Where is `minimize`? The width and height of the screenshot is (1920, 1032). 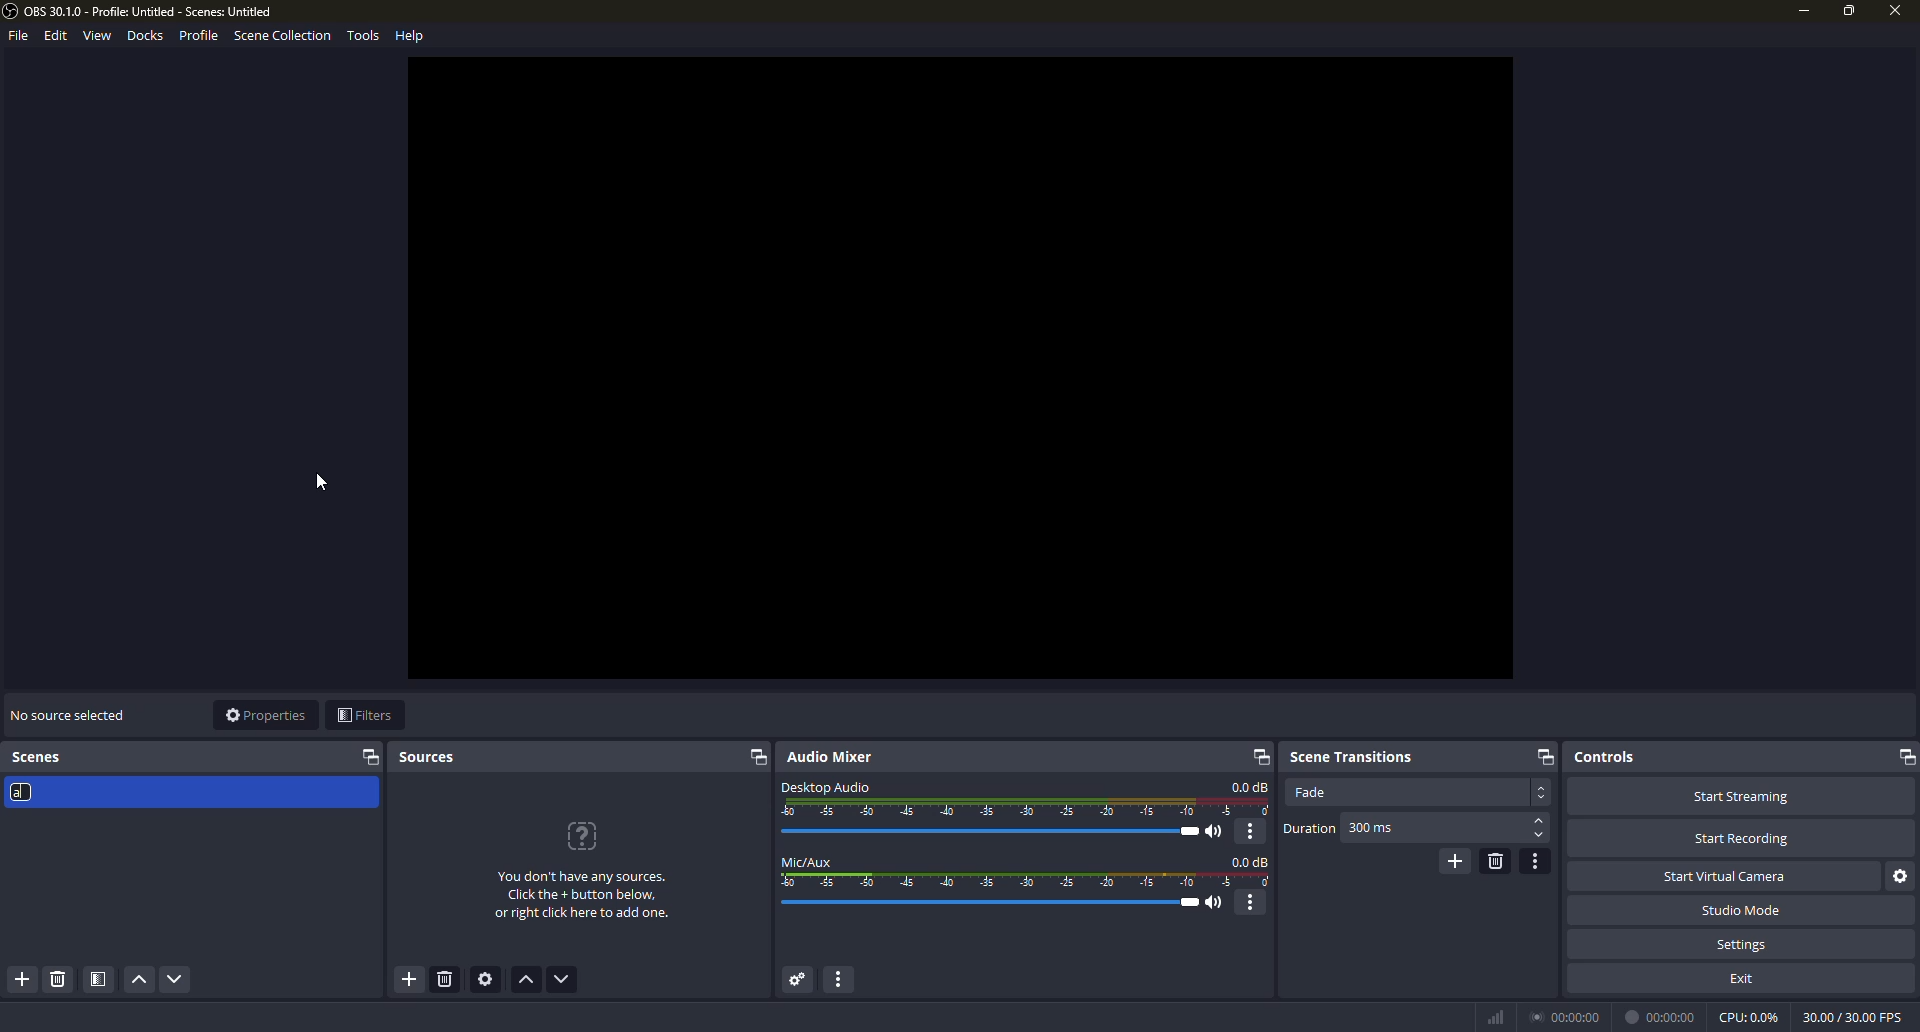 minimize is located at coordinates (1802, 11).